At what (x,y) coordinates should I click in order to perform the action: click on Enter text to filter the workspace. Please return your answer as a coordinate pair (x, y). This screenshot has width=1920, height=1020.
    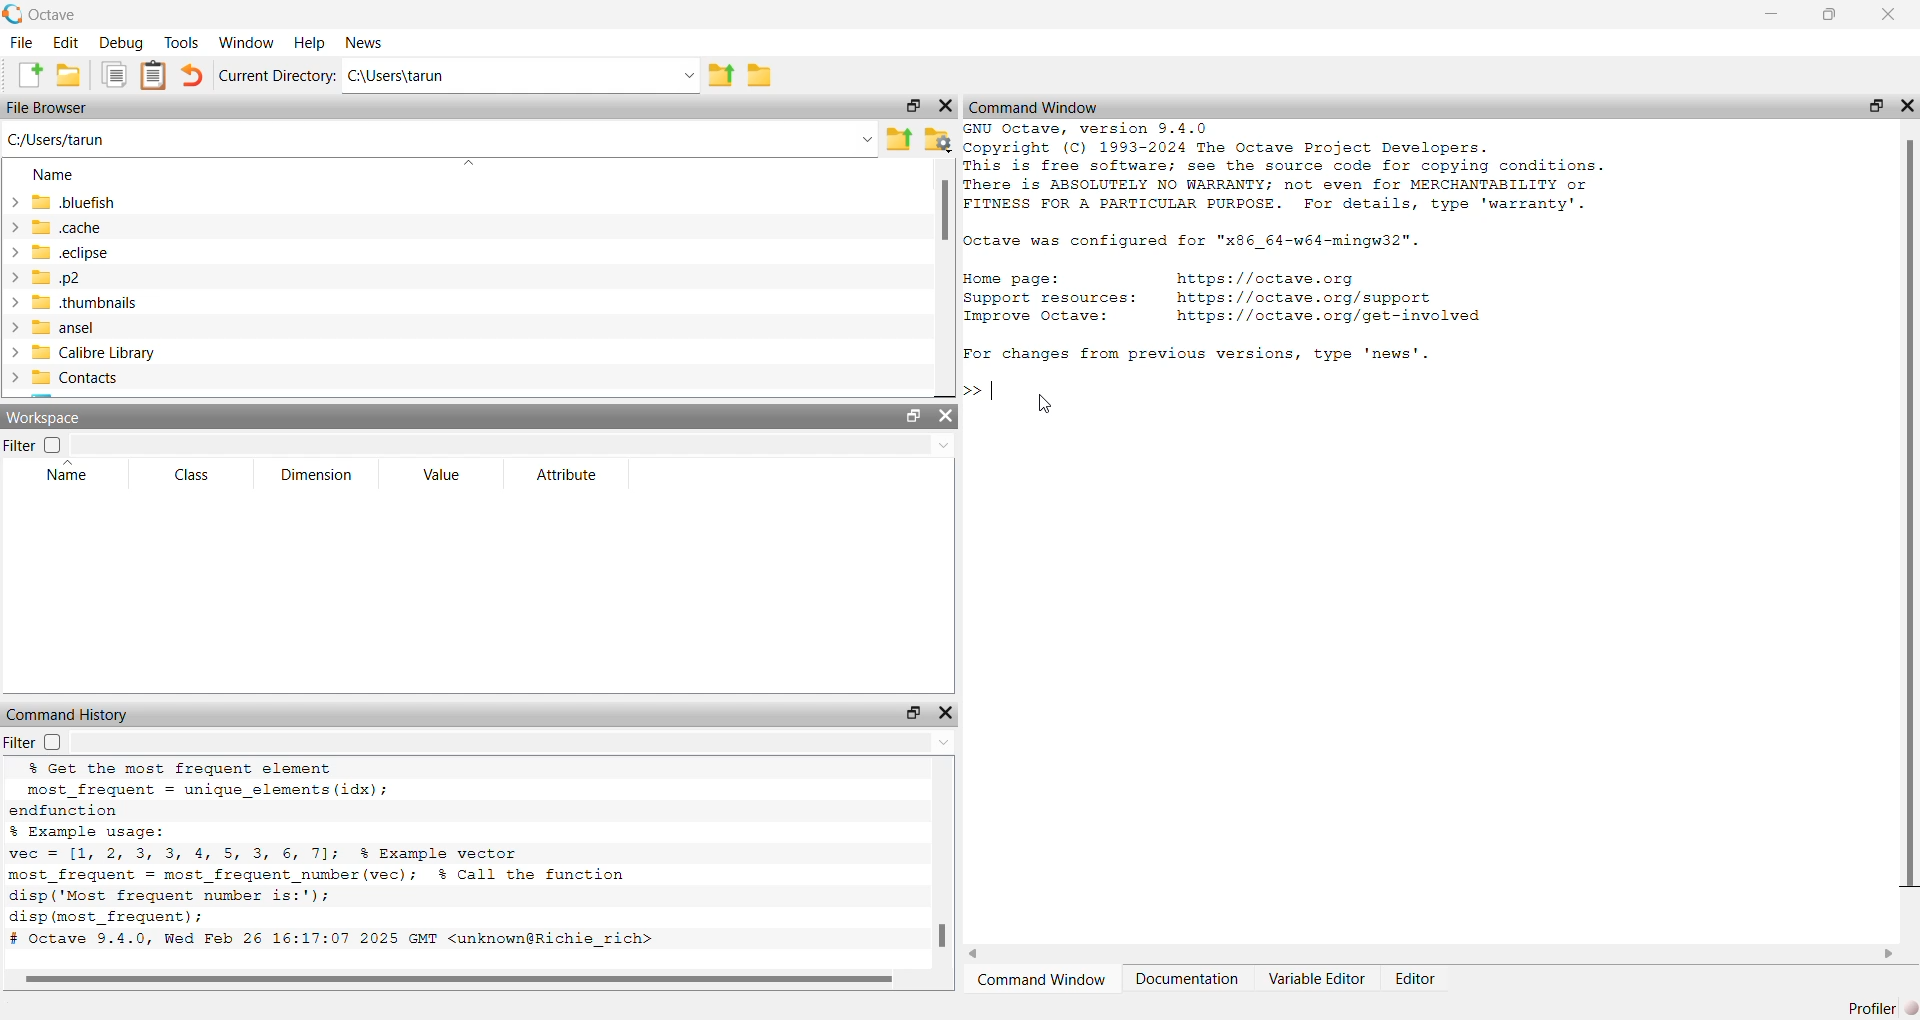
    Looking at the image, I should click on (511, 445).